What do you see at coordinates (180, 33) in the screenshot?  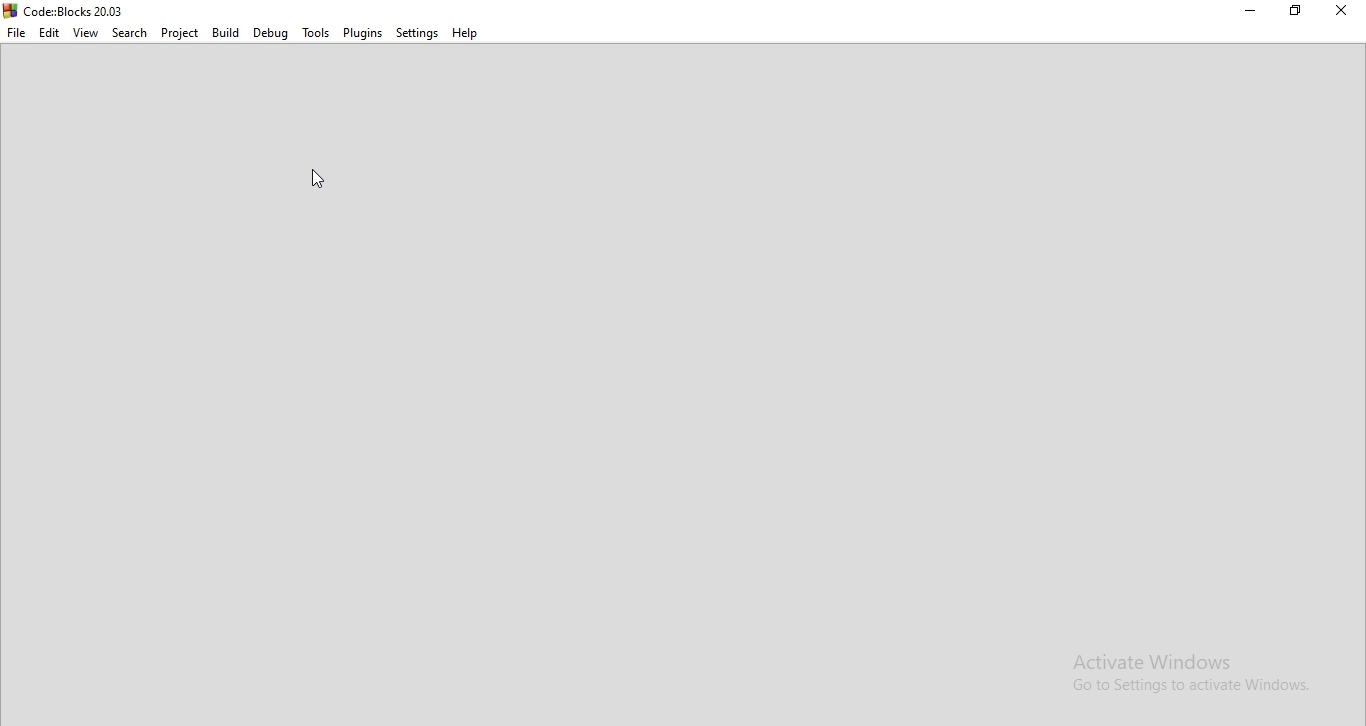 I see `Project ` at bounding box center [180, 33].